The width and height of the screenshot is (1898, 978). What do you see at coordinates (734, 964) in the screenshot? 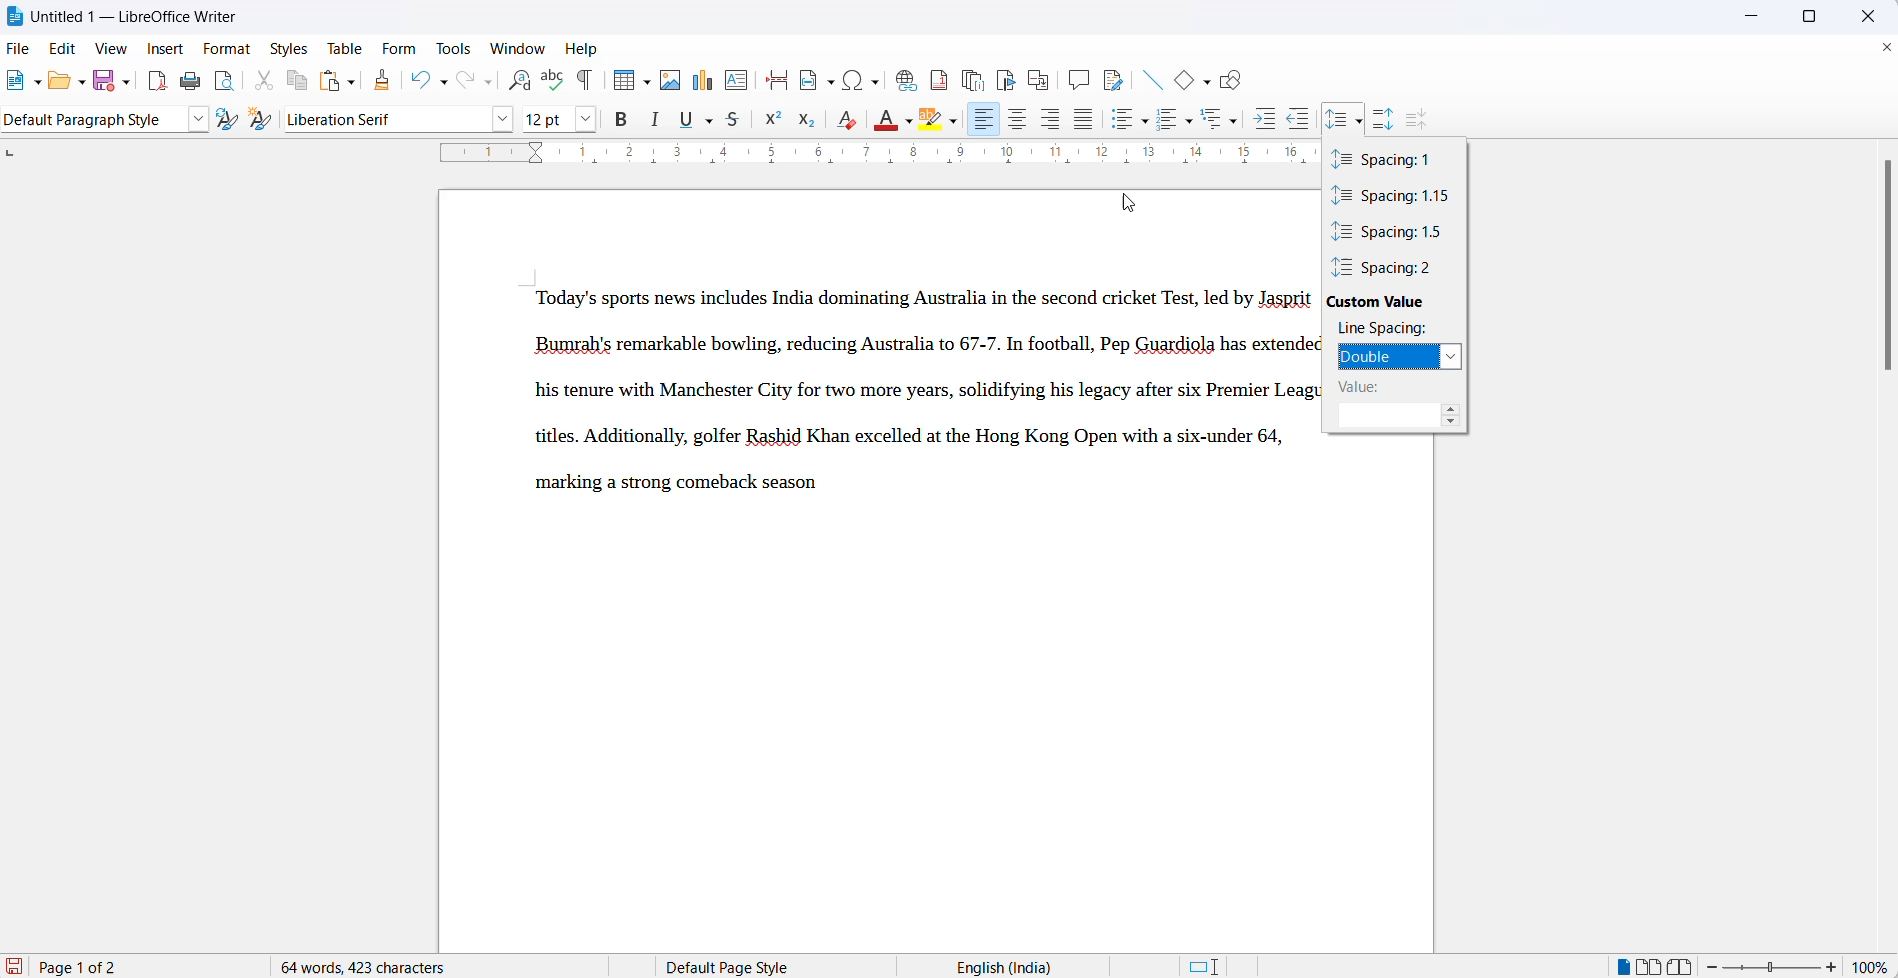
I see `page style` at bounding box center [734, 964].